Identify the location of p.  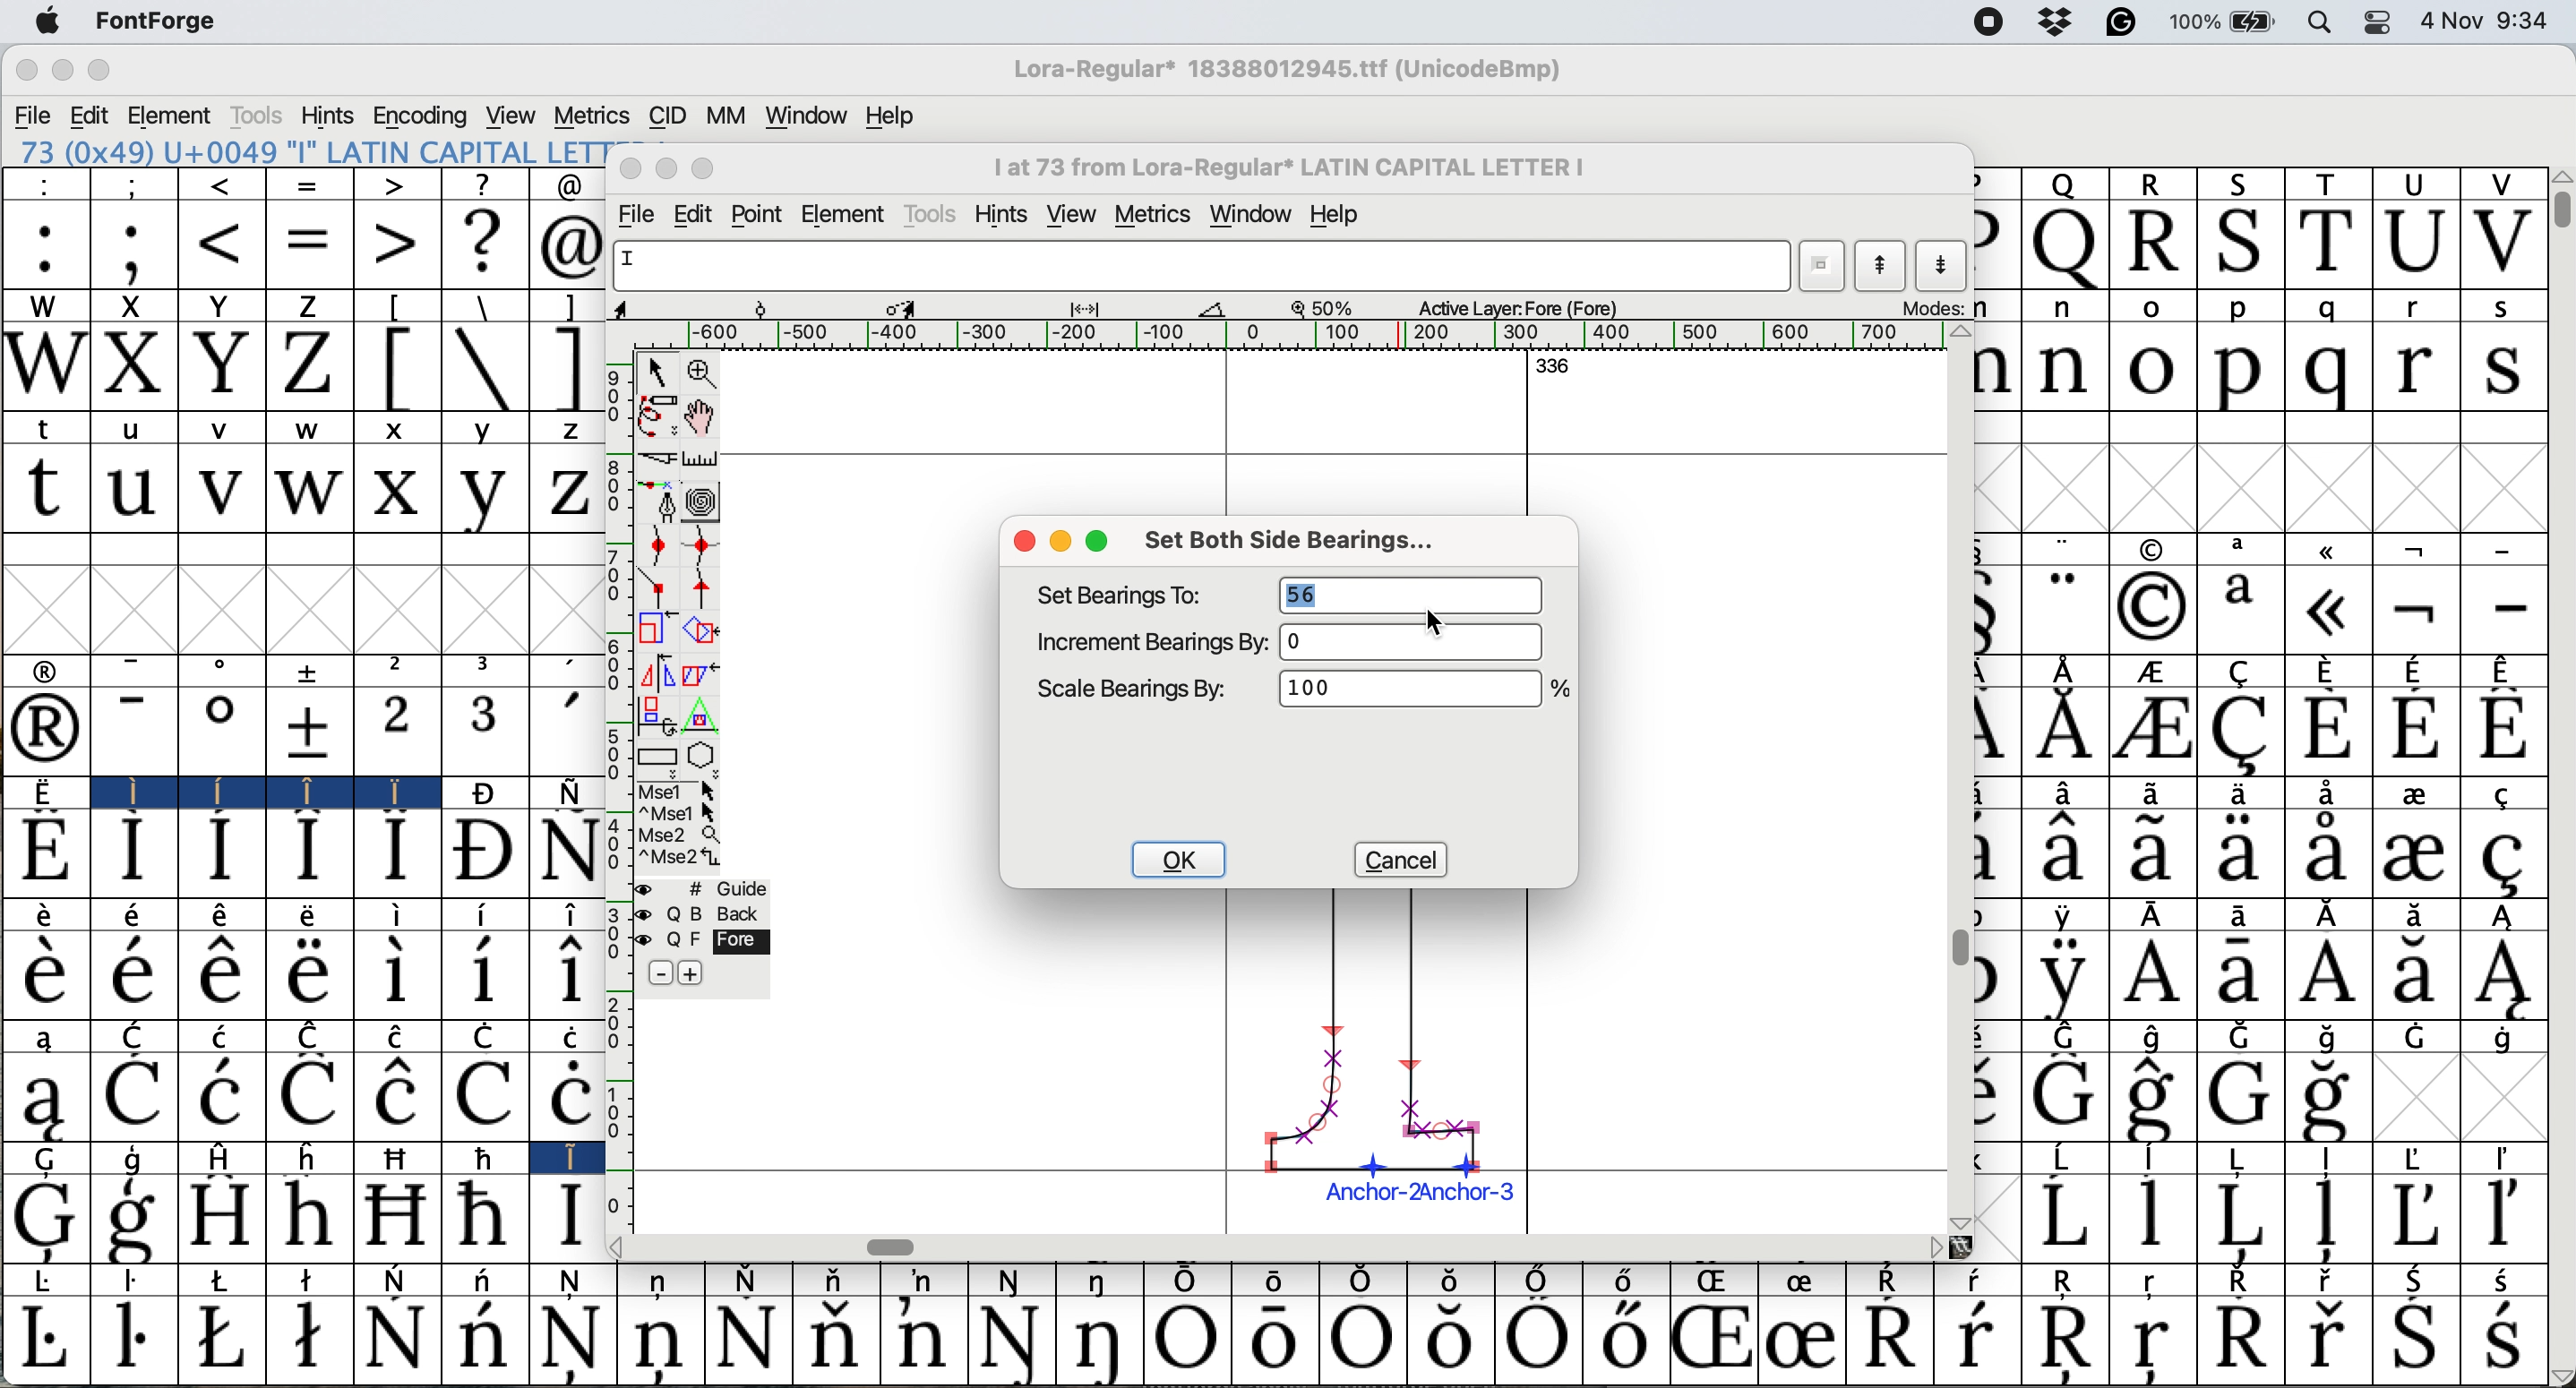
(2240, 309).